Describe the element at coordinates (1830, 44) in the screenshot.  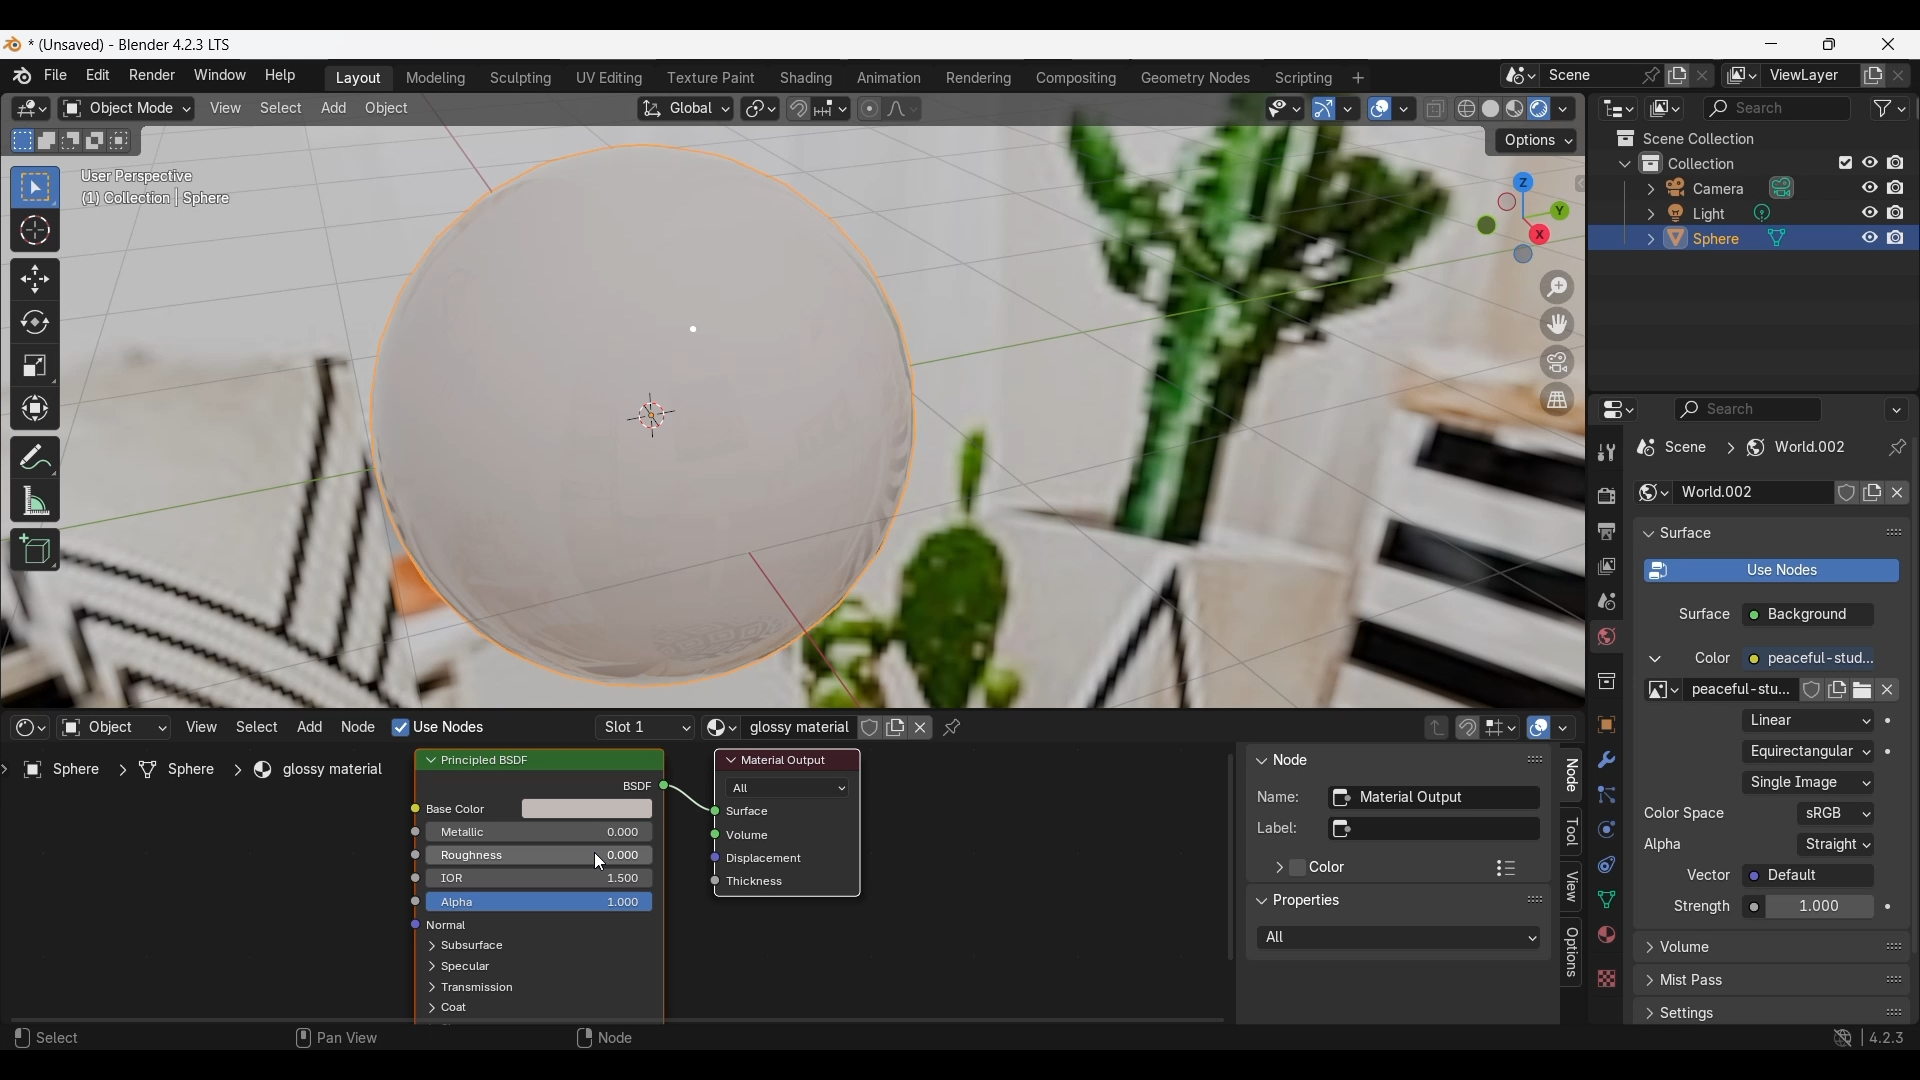
I see `Show interface in a smaller tab` at that location.